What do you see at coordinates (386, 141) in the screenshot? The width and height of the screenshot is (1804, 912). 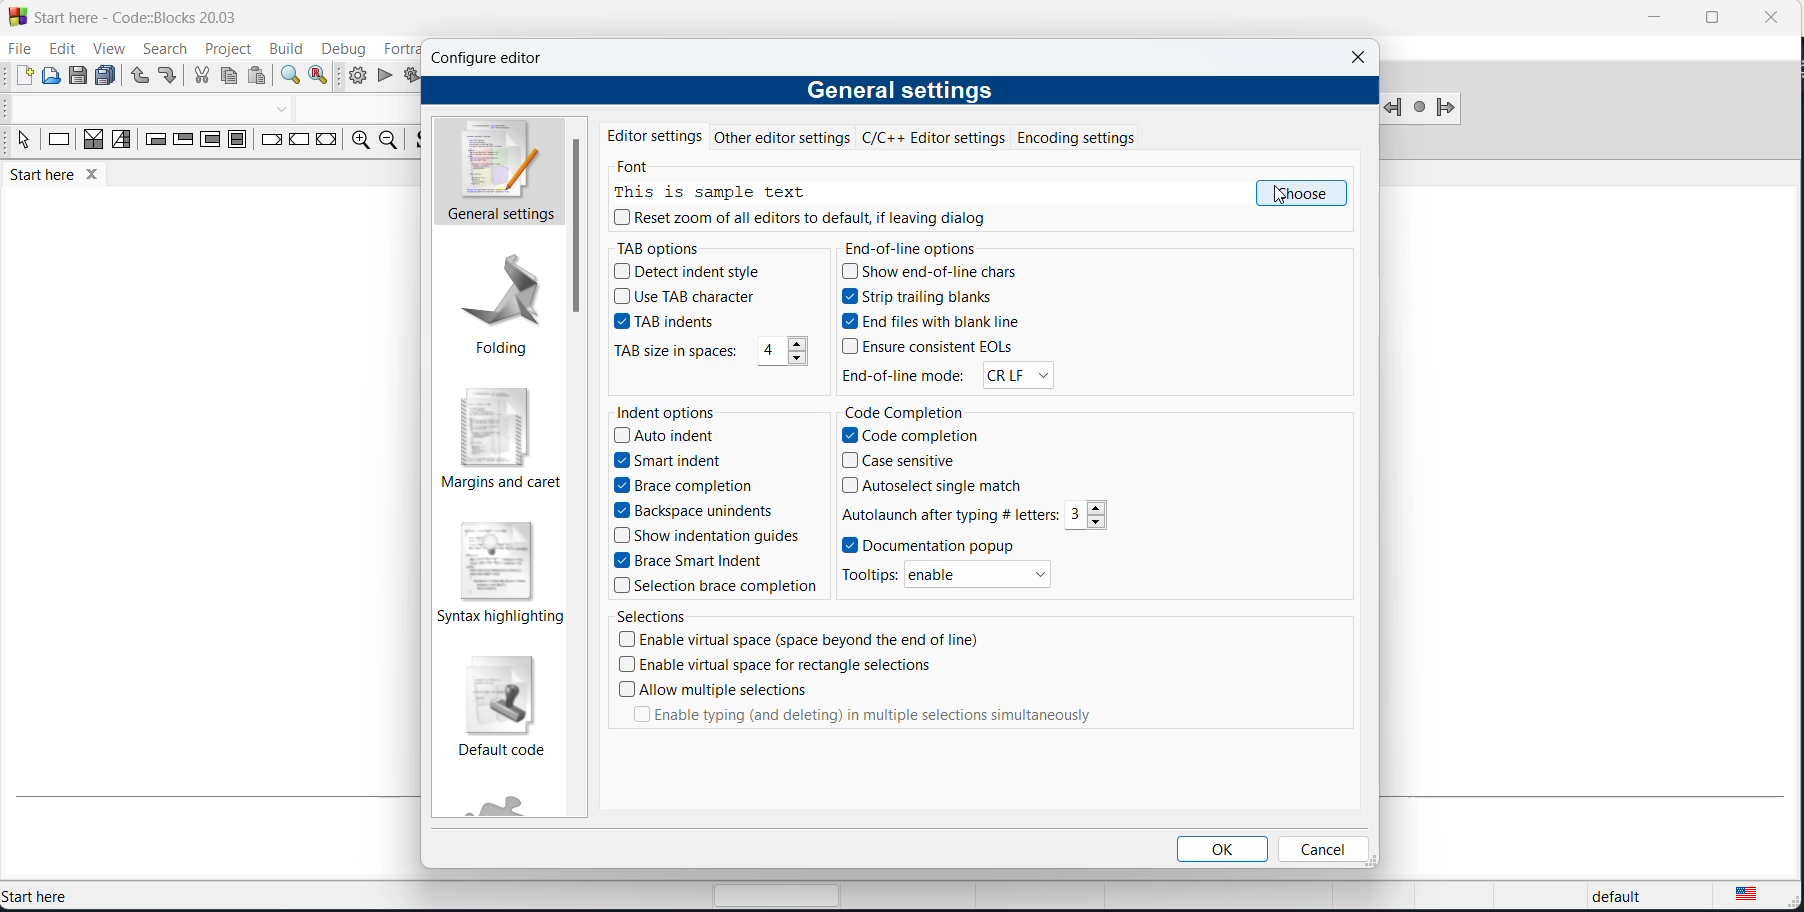 I see `zoom out` at bounding box center [386, 141].